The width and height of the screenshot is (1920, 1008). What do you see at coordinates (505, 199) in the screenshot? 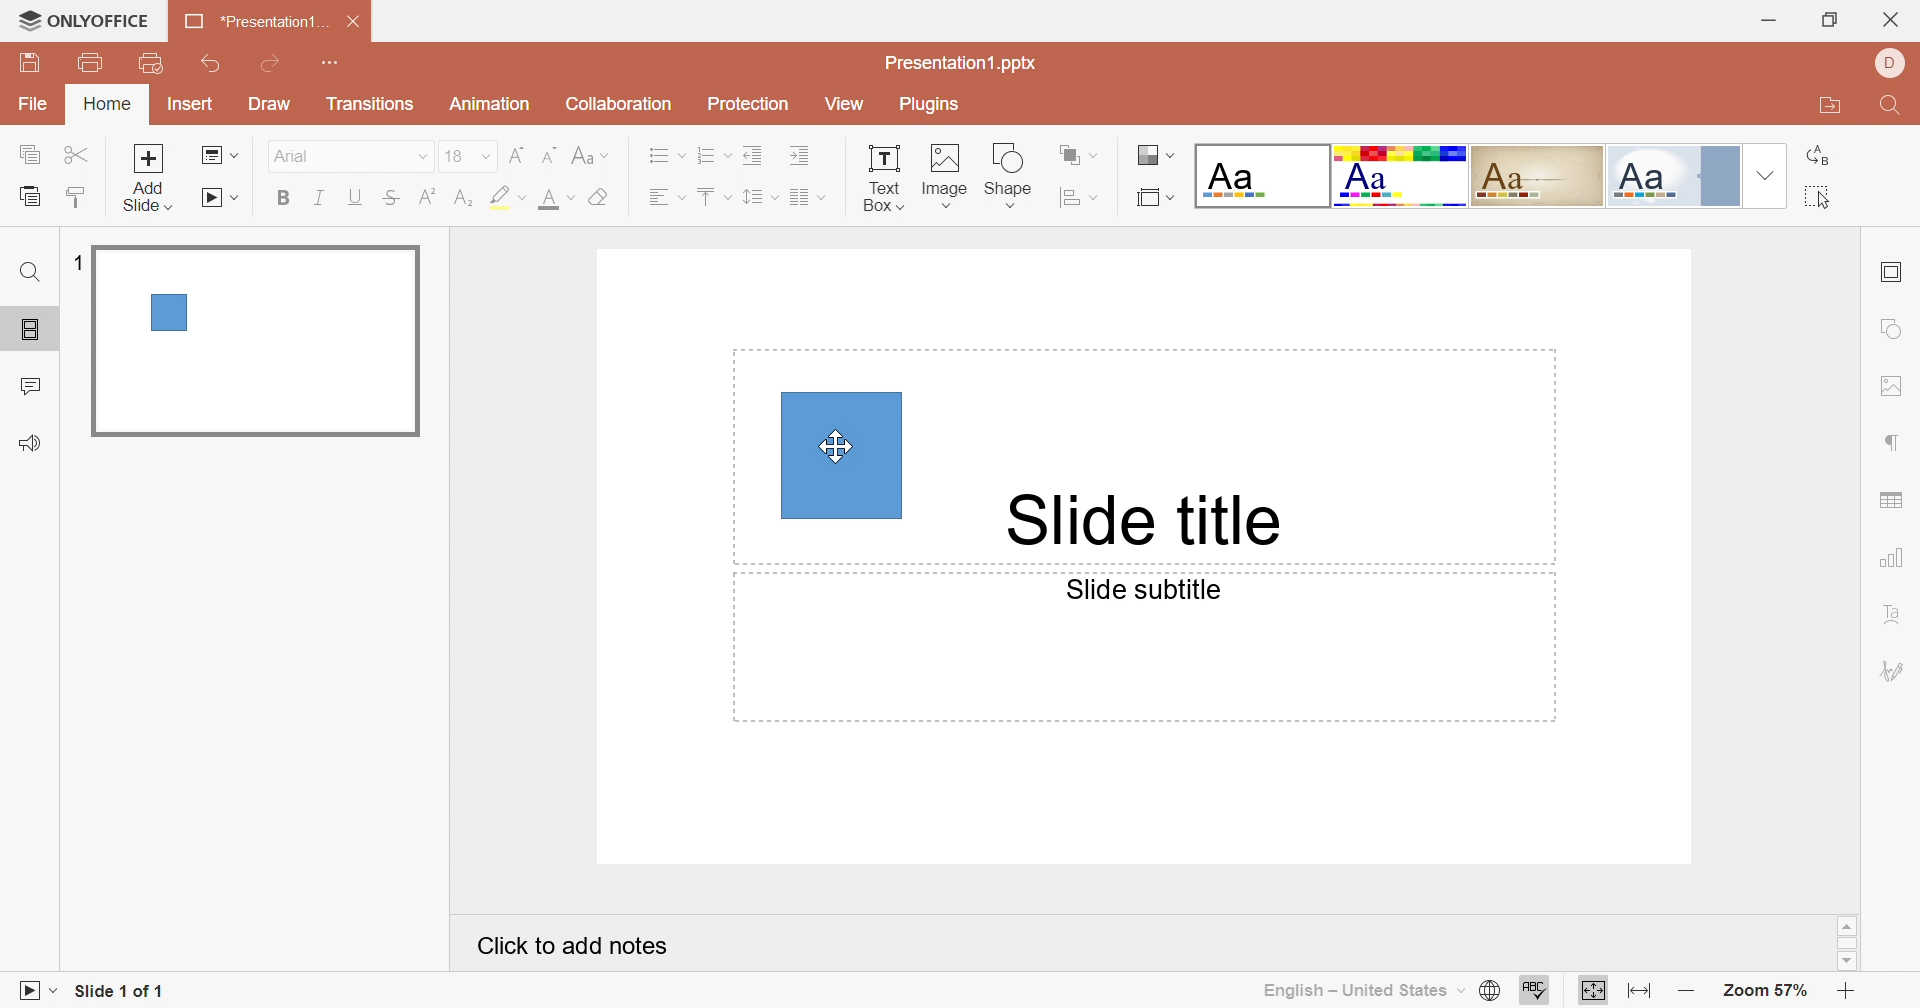
I see `Highlight color` at bounding box center [505, 199].